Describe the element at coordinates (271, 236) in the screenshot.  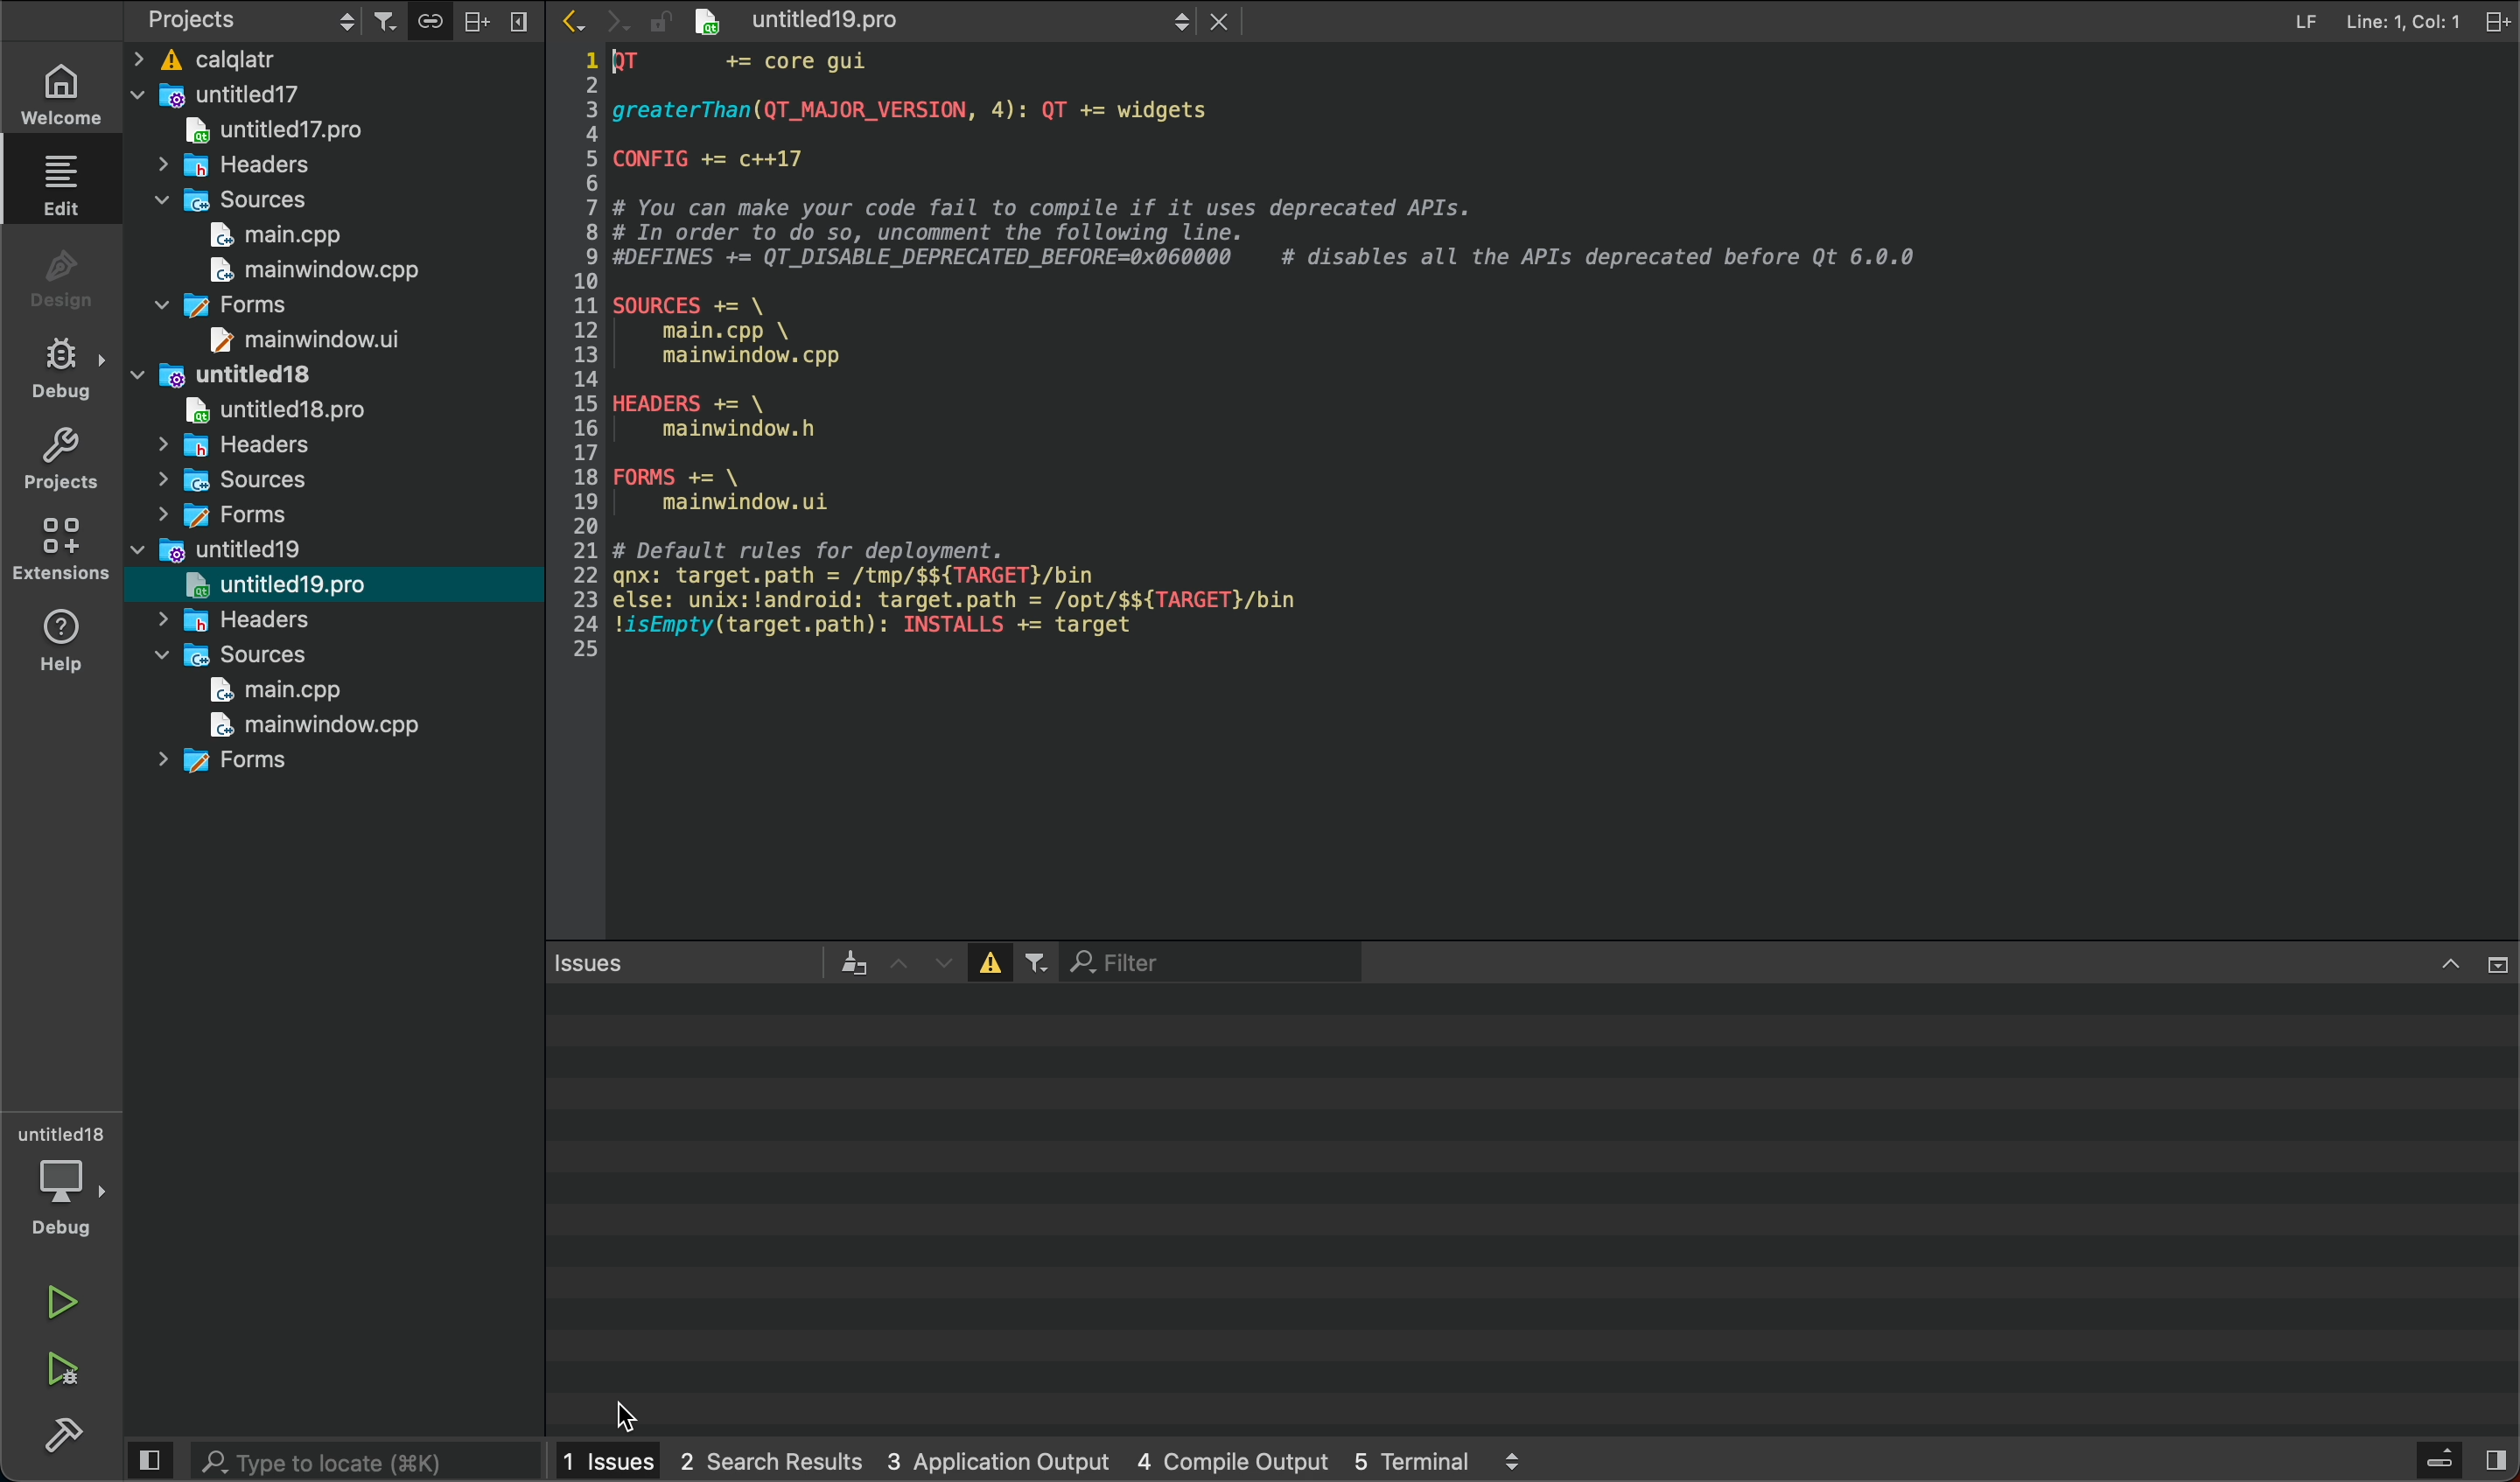
I see `main.cpp` at that location.